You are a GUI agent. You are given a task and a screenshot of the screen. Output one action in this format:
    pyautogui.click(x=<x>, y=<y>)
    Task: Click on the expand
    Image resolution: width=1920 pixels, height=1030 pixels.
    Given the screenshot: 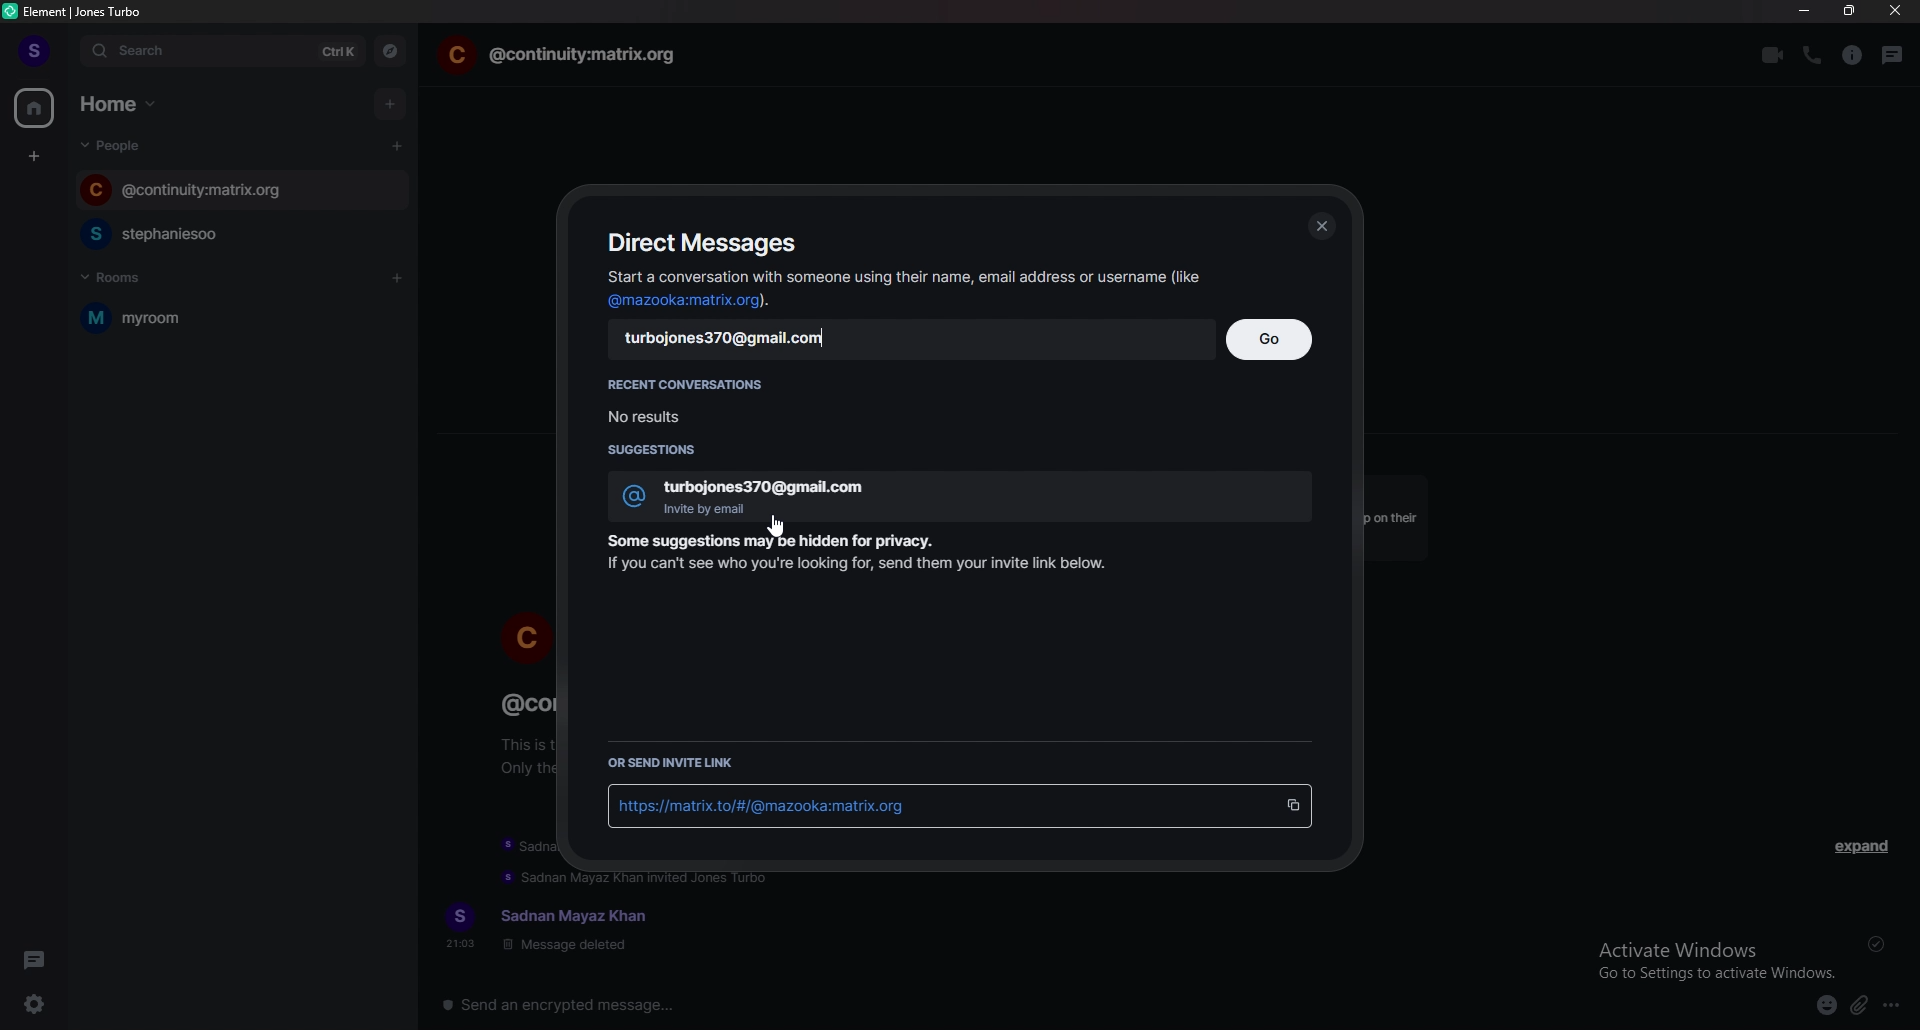 What is the action you would take?
    pyautogui.click(x=1860, y=846)
    